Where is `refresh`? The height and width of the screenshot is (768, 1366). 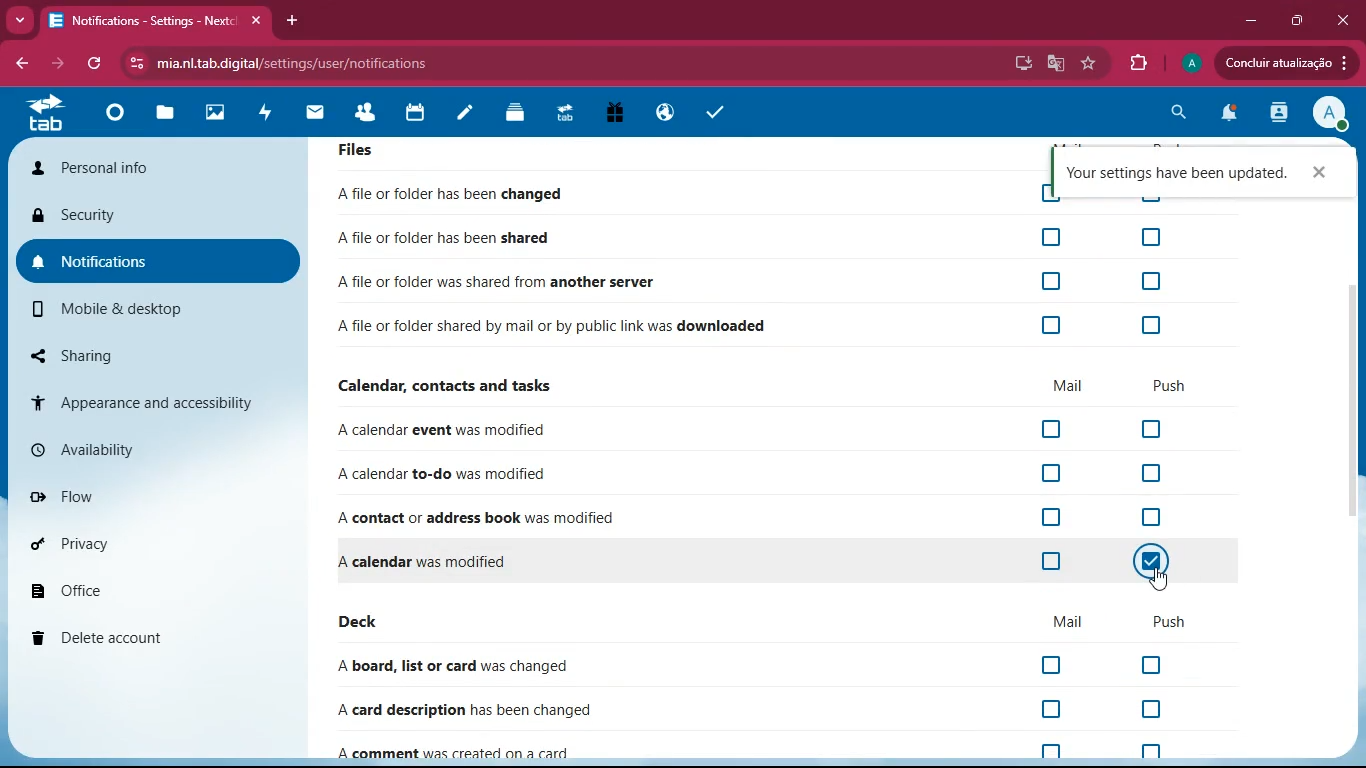
refresh is located at coordinates (98, 64).